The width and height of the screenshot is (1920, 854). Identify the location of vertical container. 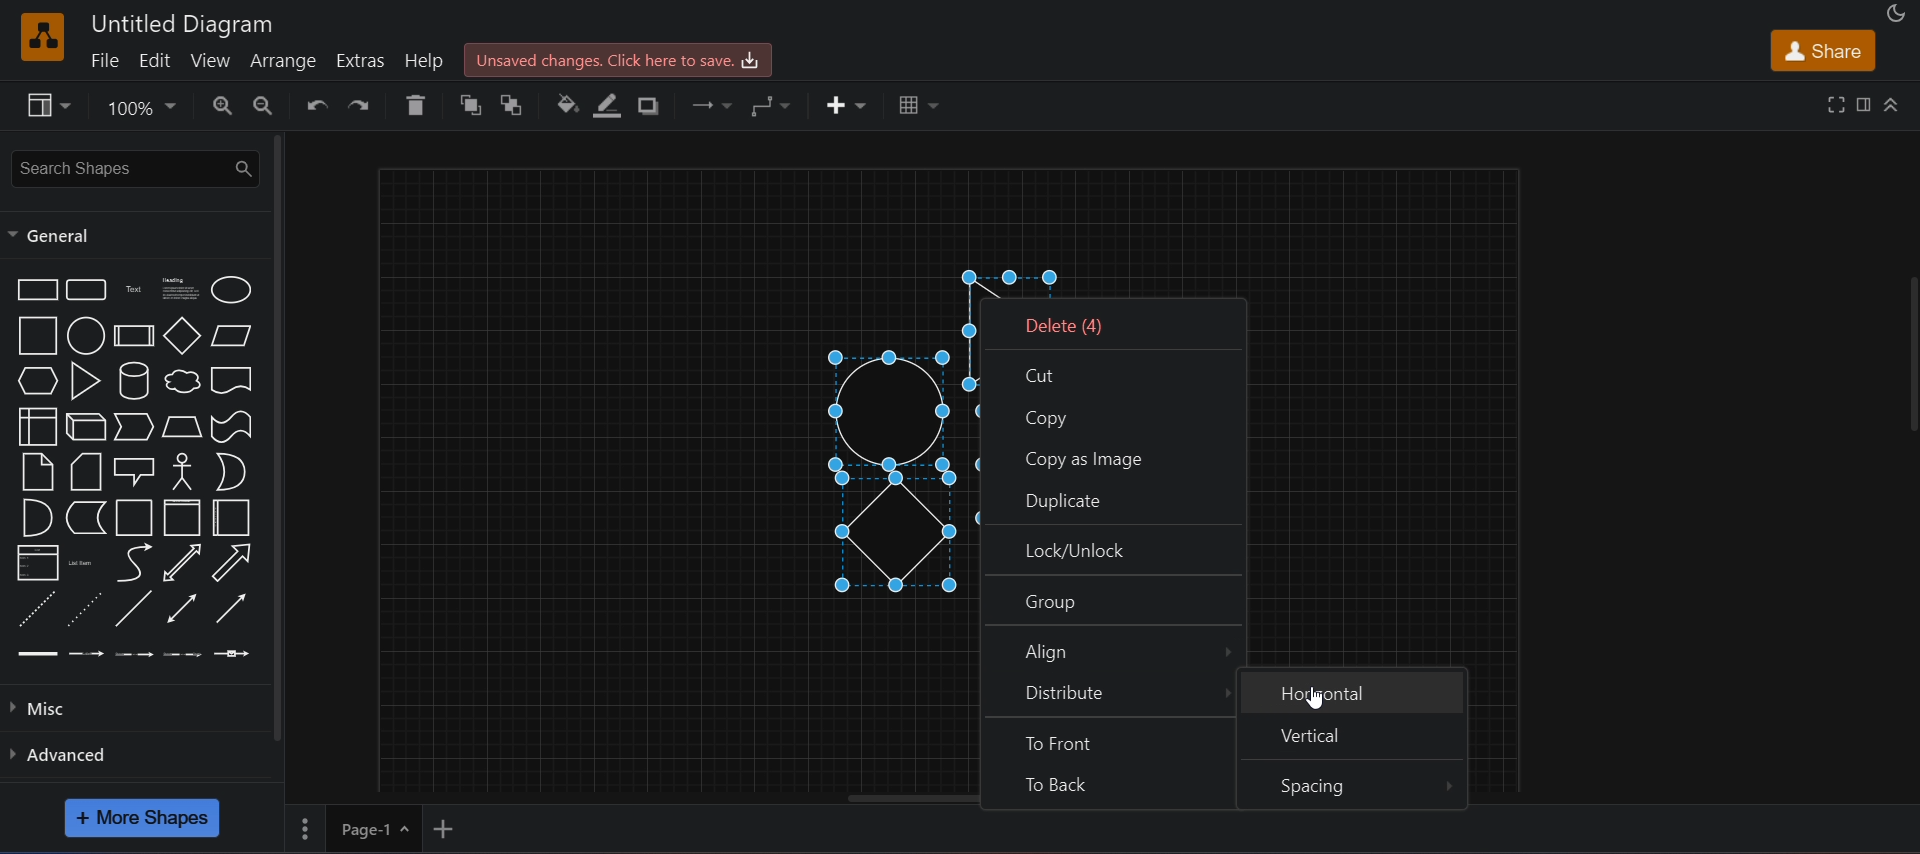
(179, 519).